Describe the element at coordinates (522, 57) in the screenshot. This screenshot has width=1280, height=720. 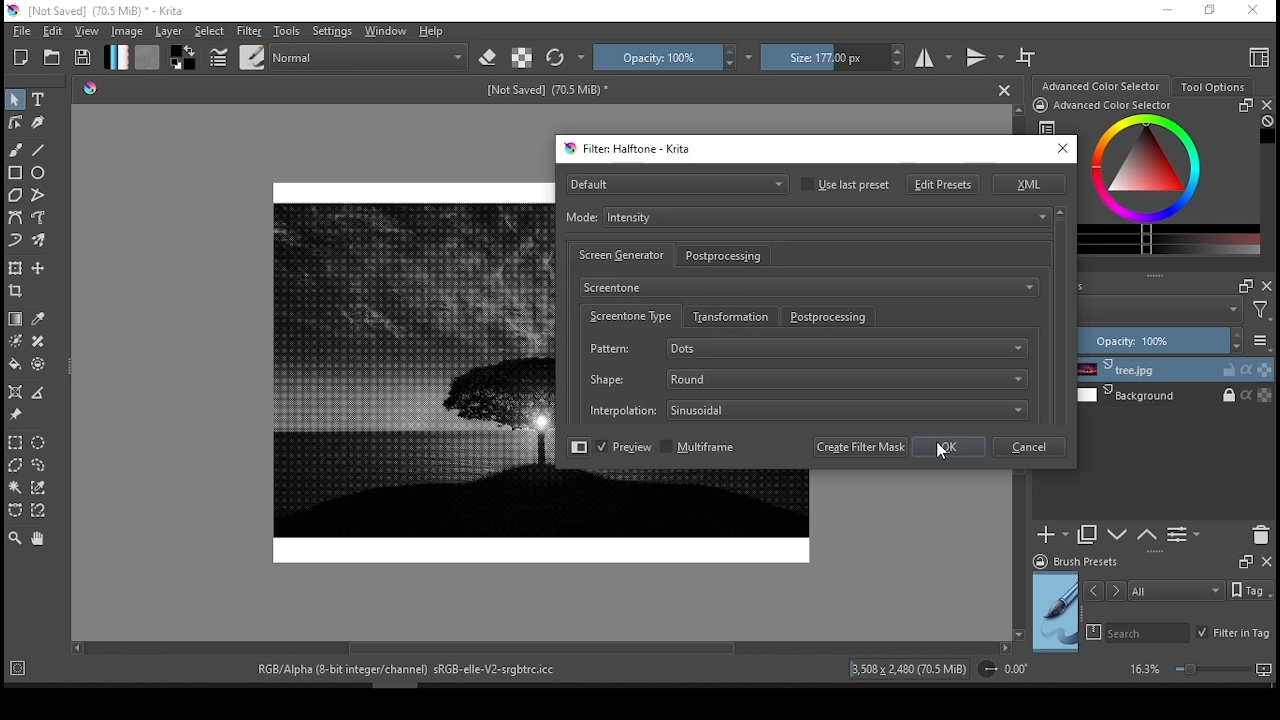
I see `Target` at that location.